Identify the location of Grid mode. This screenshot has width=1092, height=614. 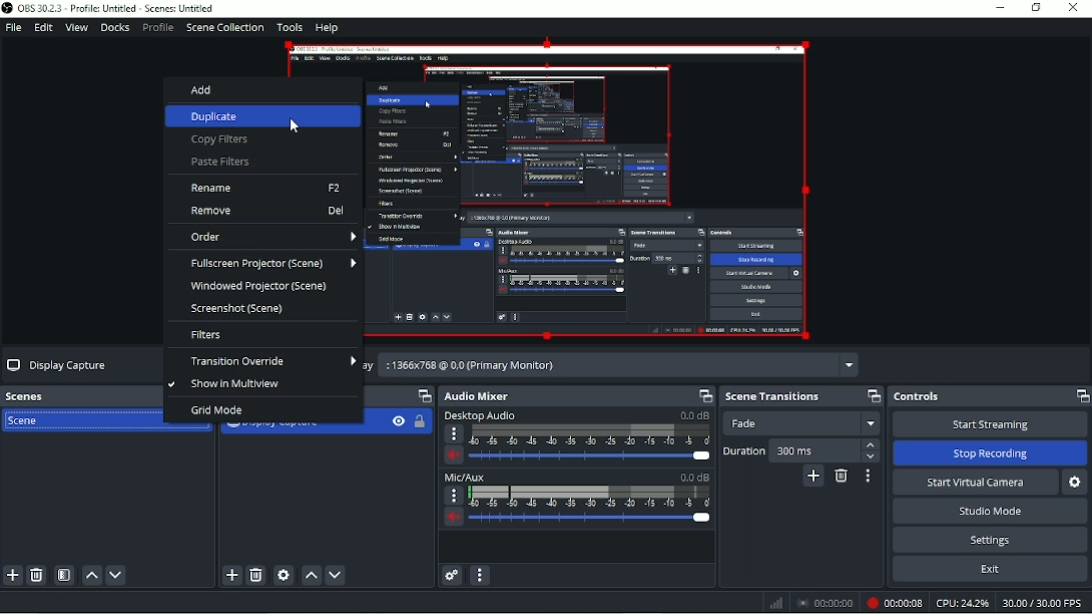
(217, 410).